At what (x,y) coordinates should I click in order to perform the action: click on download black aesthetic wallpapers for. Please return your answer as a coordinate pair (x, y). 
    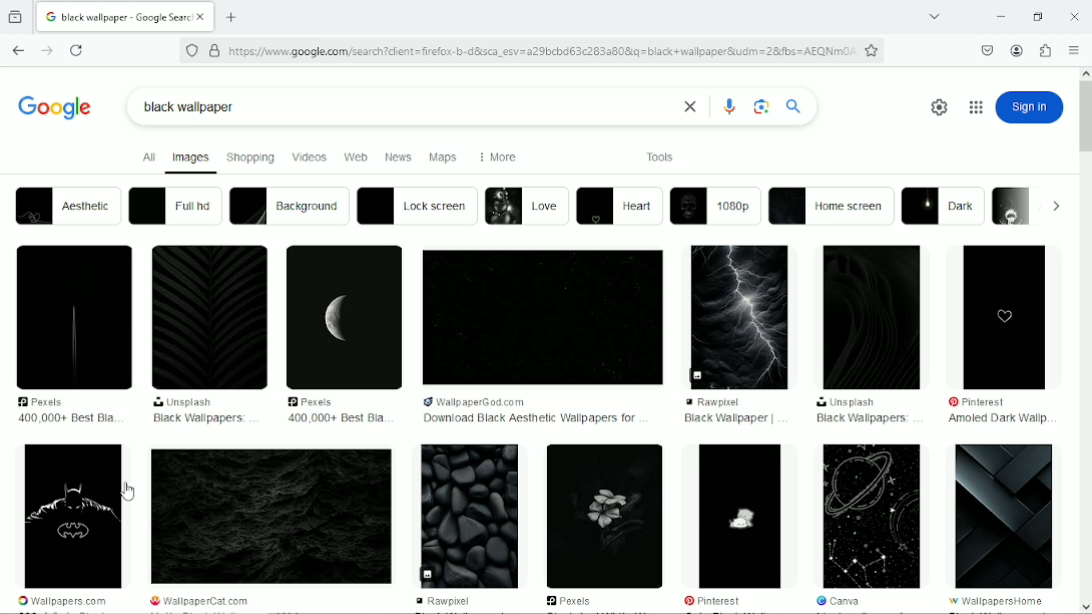
    Looking at the image, I should click on (529, 419).